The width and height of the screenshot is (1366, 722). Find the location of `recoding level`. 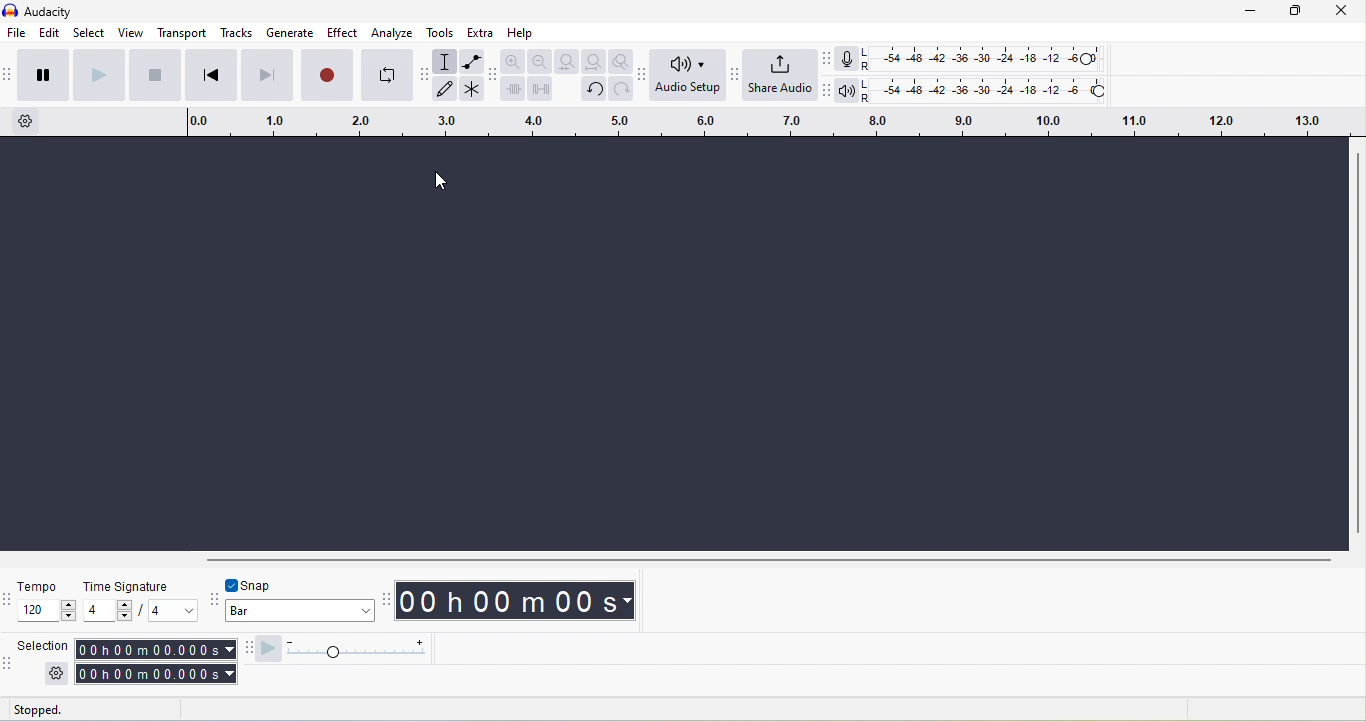

recoding level is located at coordinates (983, 58).